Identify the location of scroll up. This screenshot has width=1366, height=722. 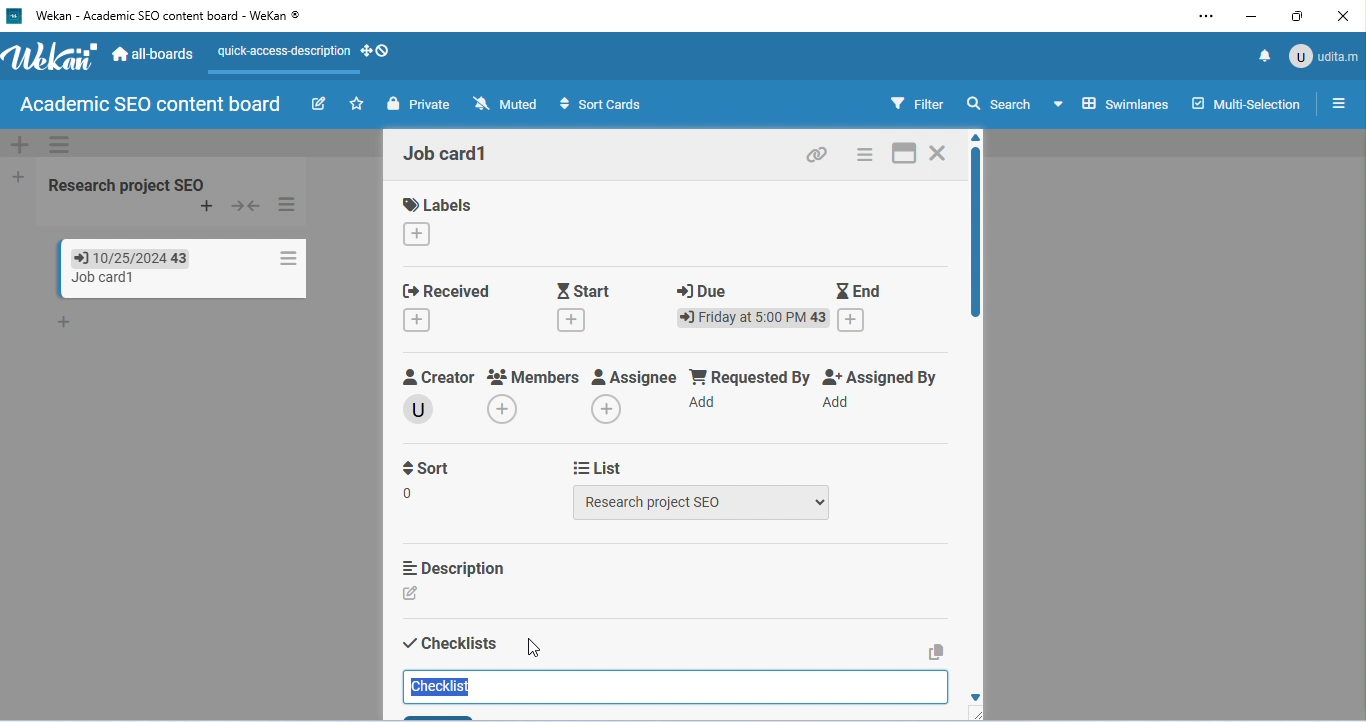
(973, 136).